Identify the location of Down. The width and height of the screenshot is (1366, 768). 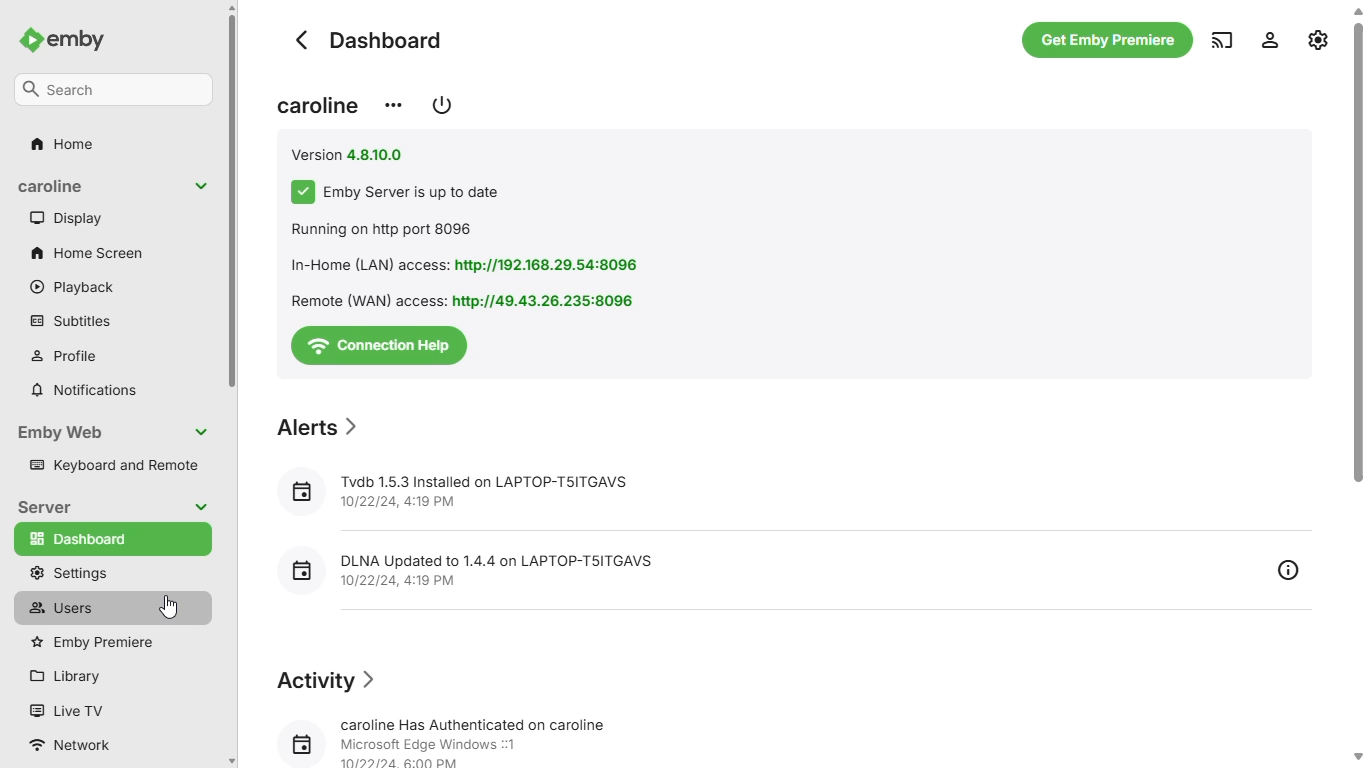
(1352, 753).